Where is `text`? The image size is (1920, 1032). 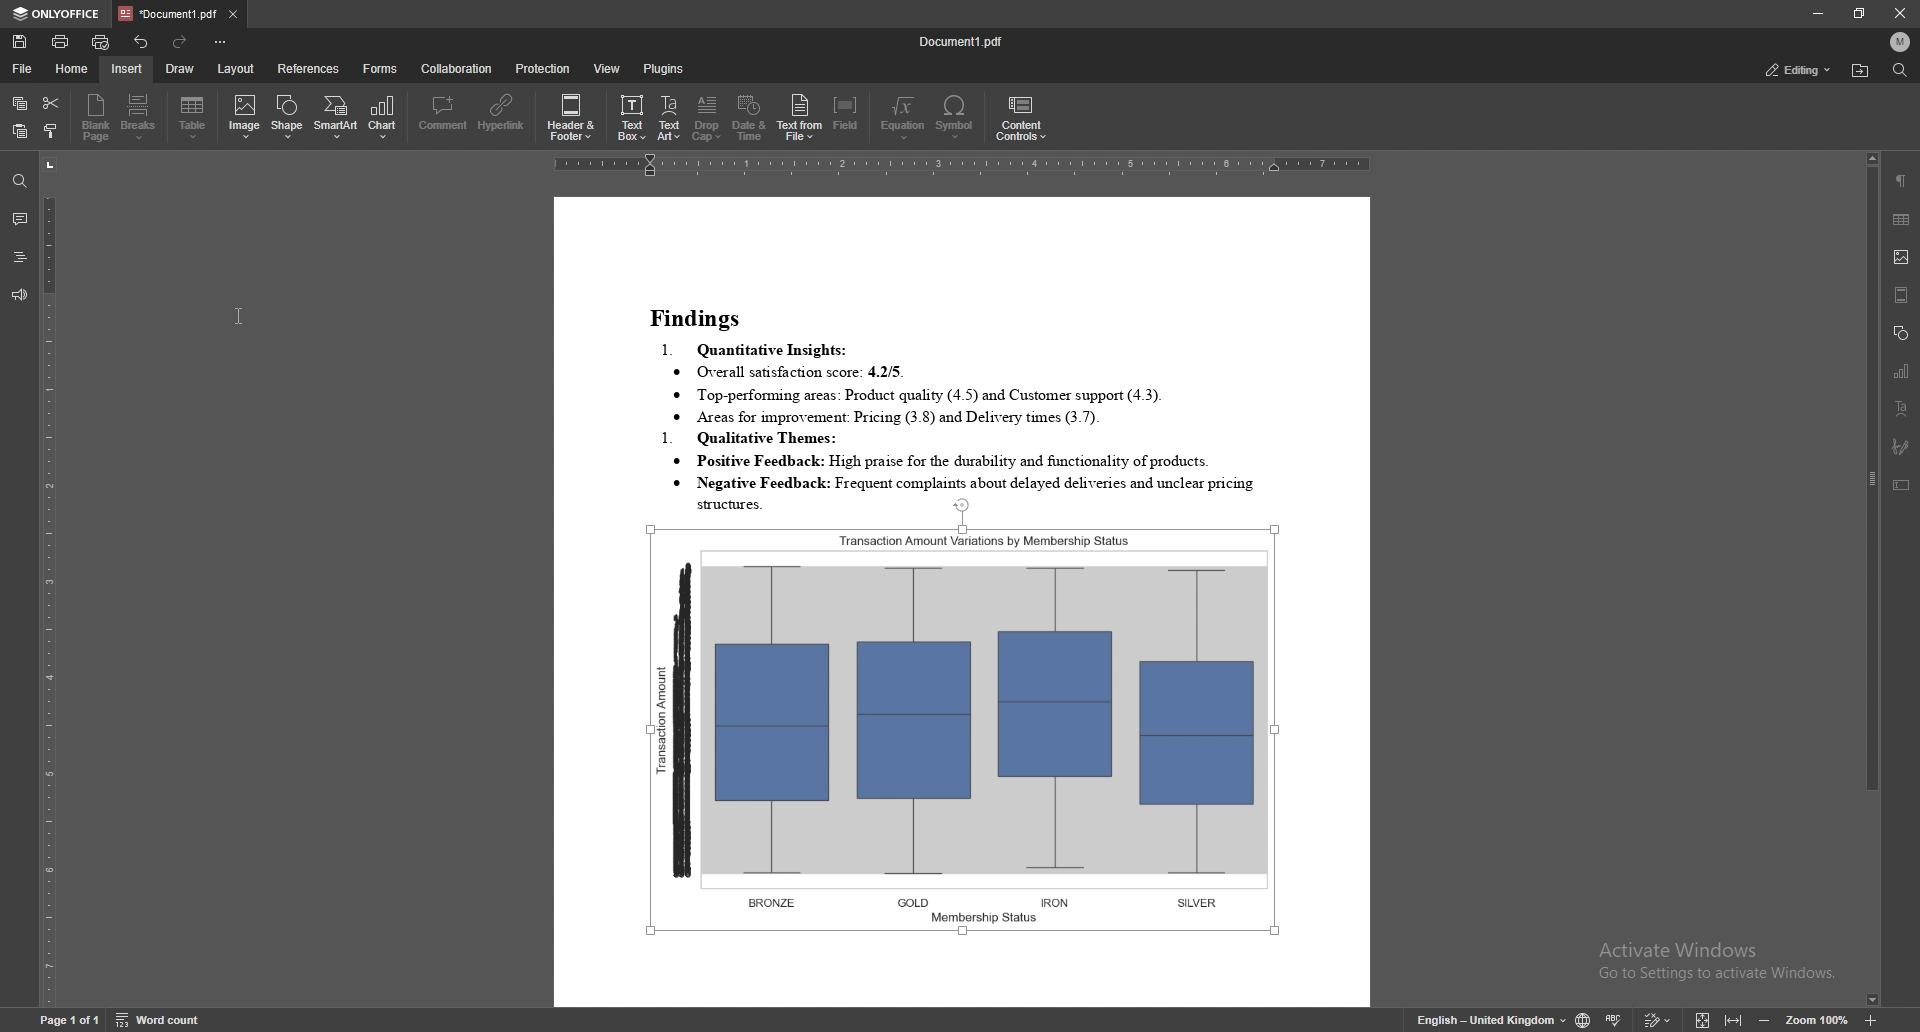
text is located at coordinates (966, 403).